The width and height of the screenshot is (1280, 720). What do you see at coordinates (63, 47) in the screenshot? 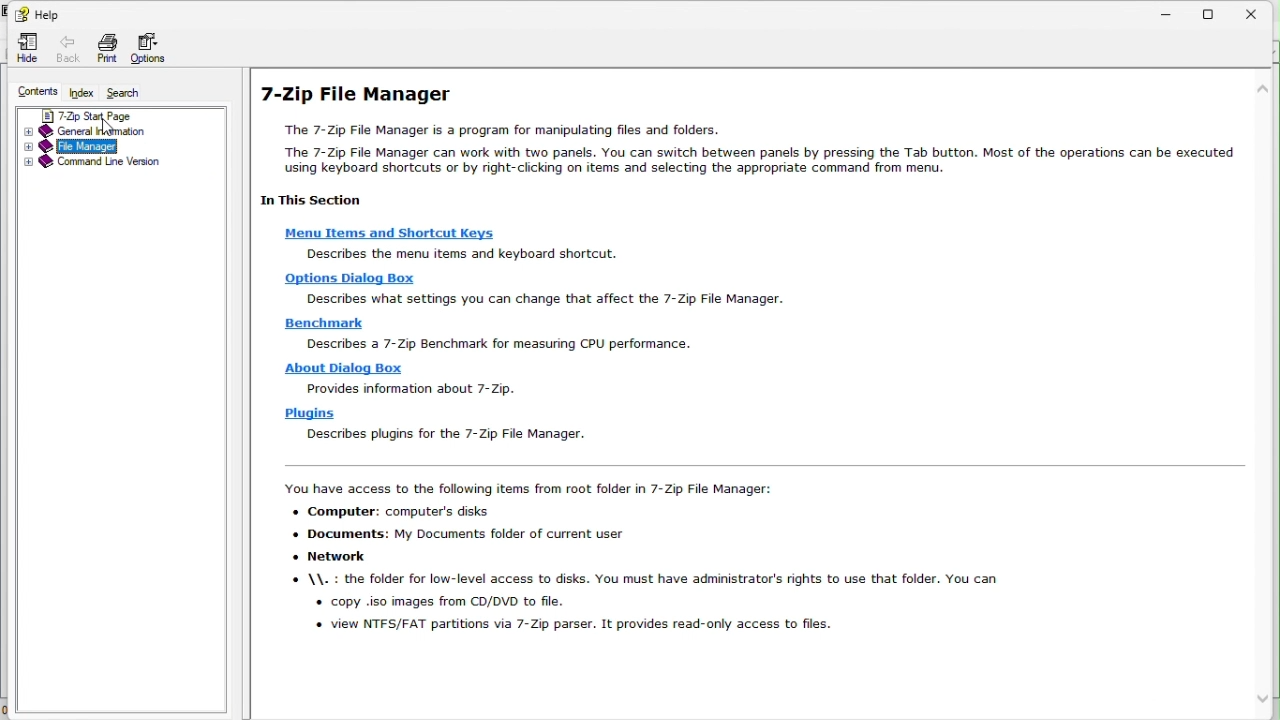
I see `Back` at bounding box center [63, 47].